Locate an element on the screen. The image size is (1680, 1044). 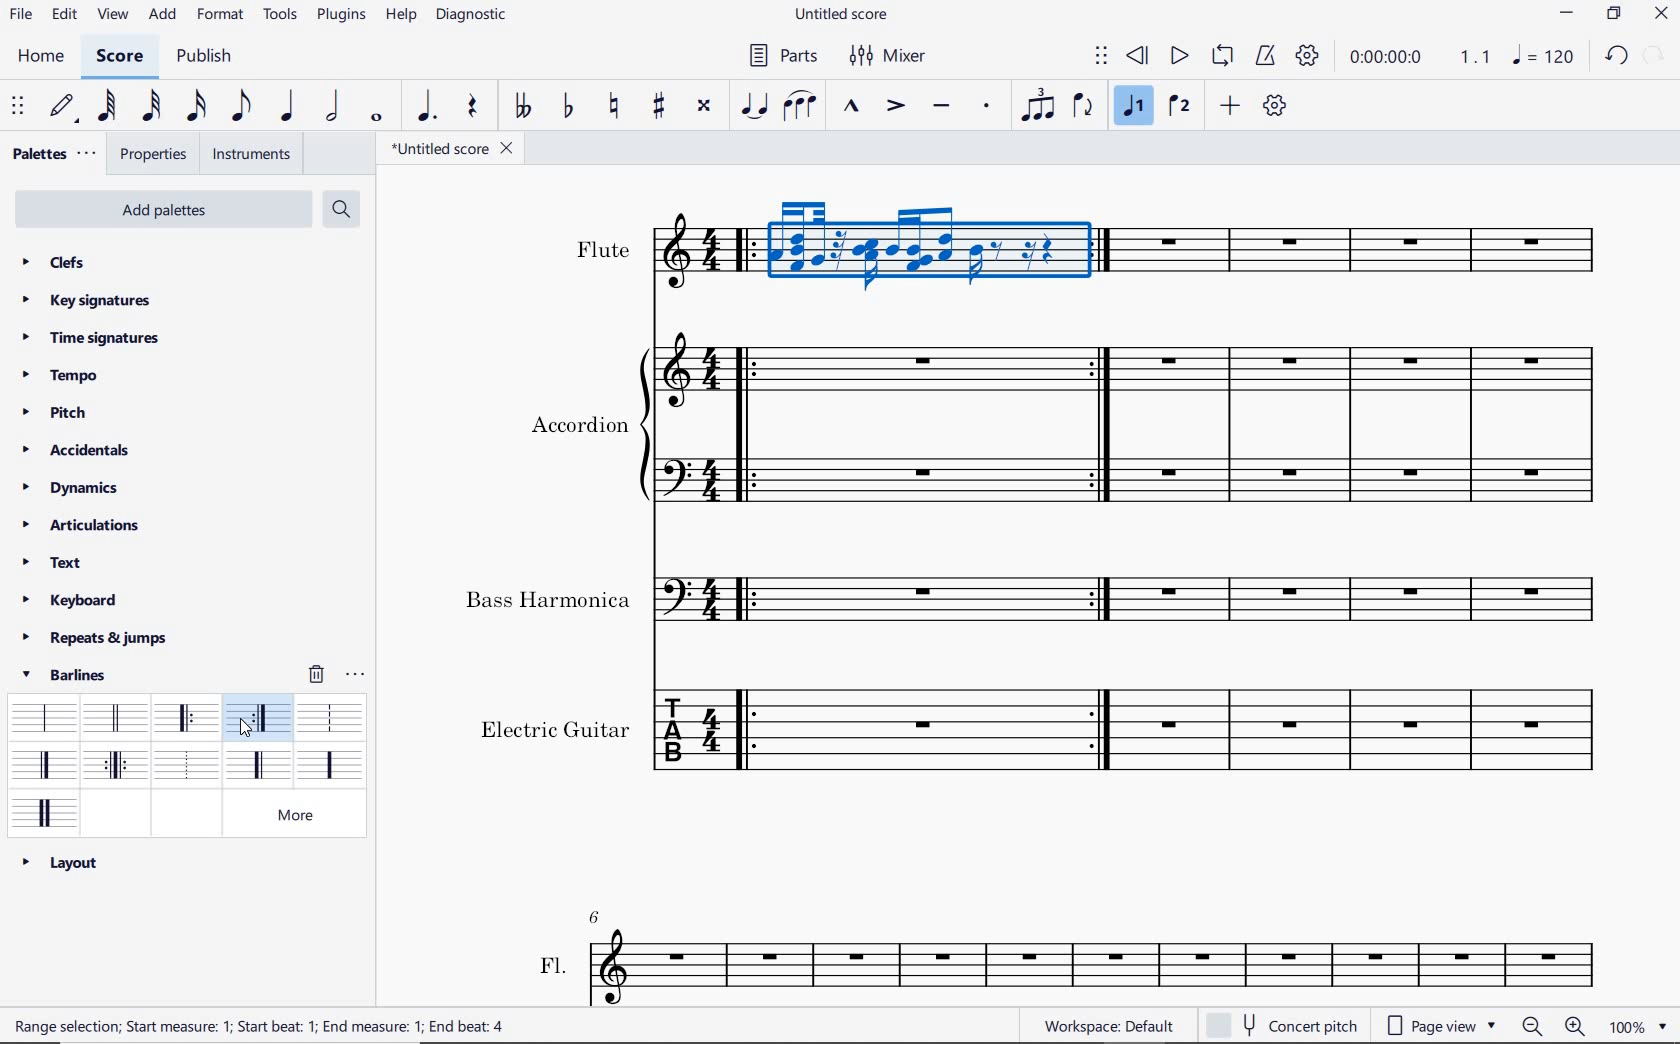
time signatures is located at coordinates (91, 339).